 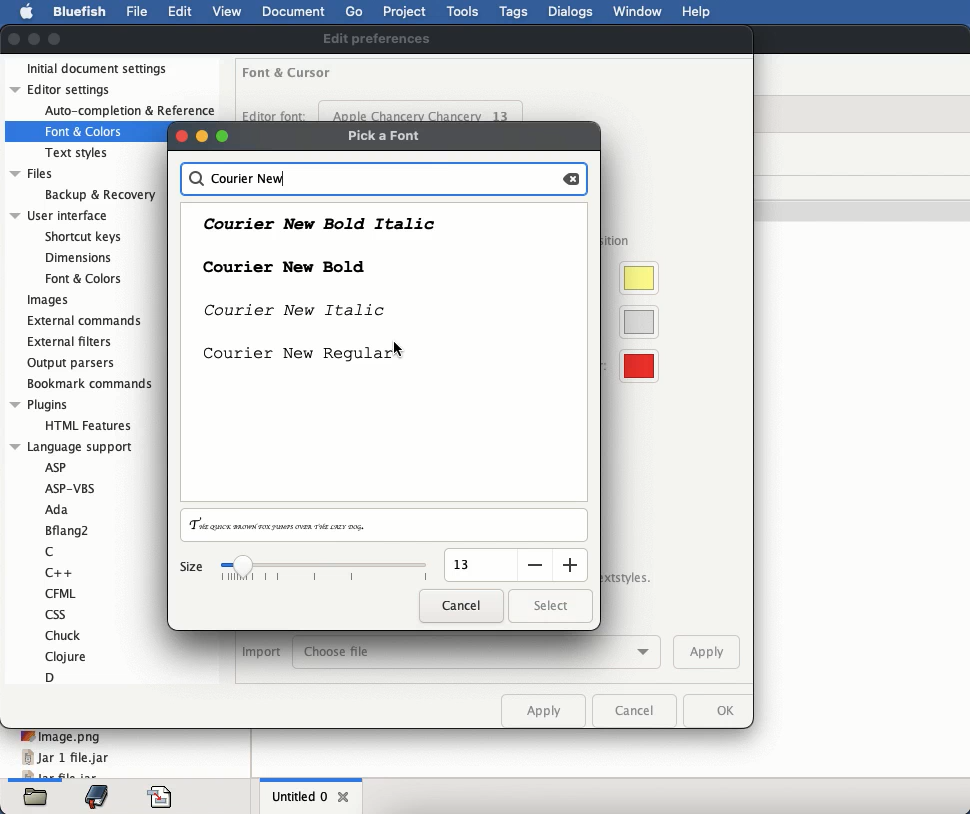 What do you see at coordinates (36, 797) in the screenshot?
I see `files` at bounding box center [36, 797].